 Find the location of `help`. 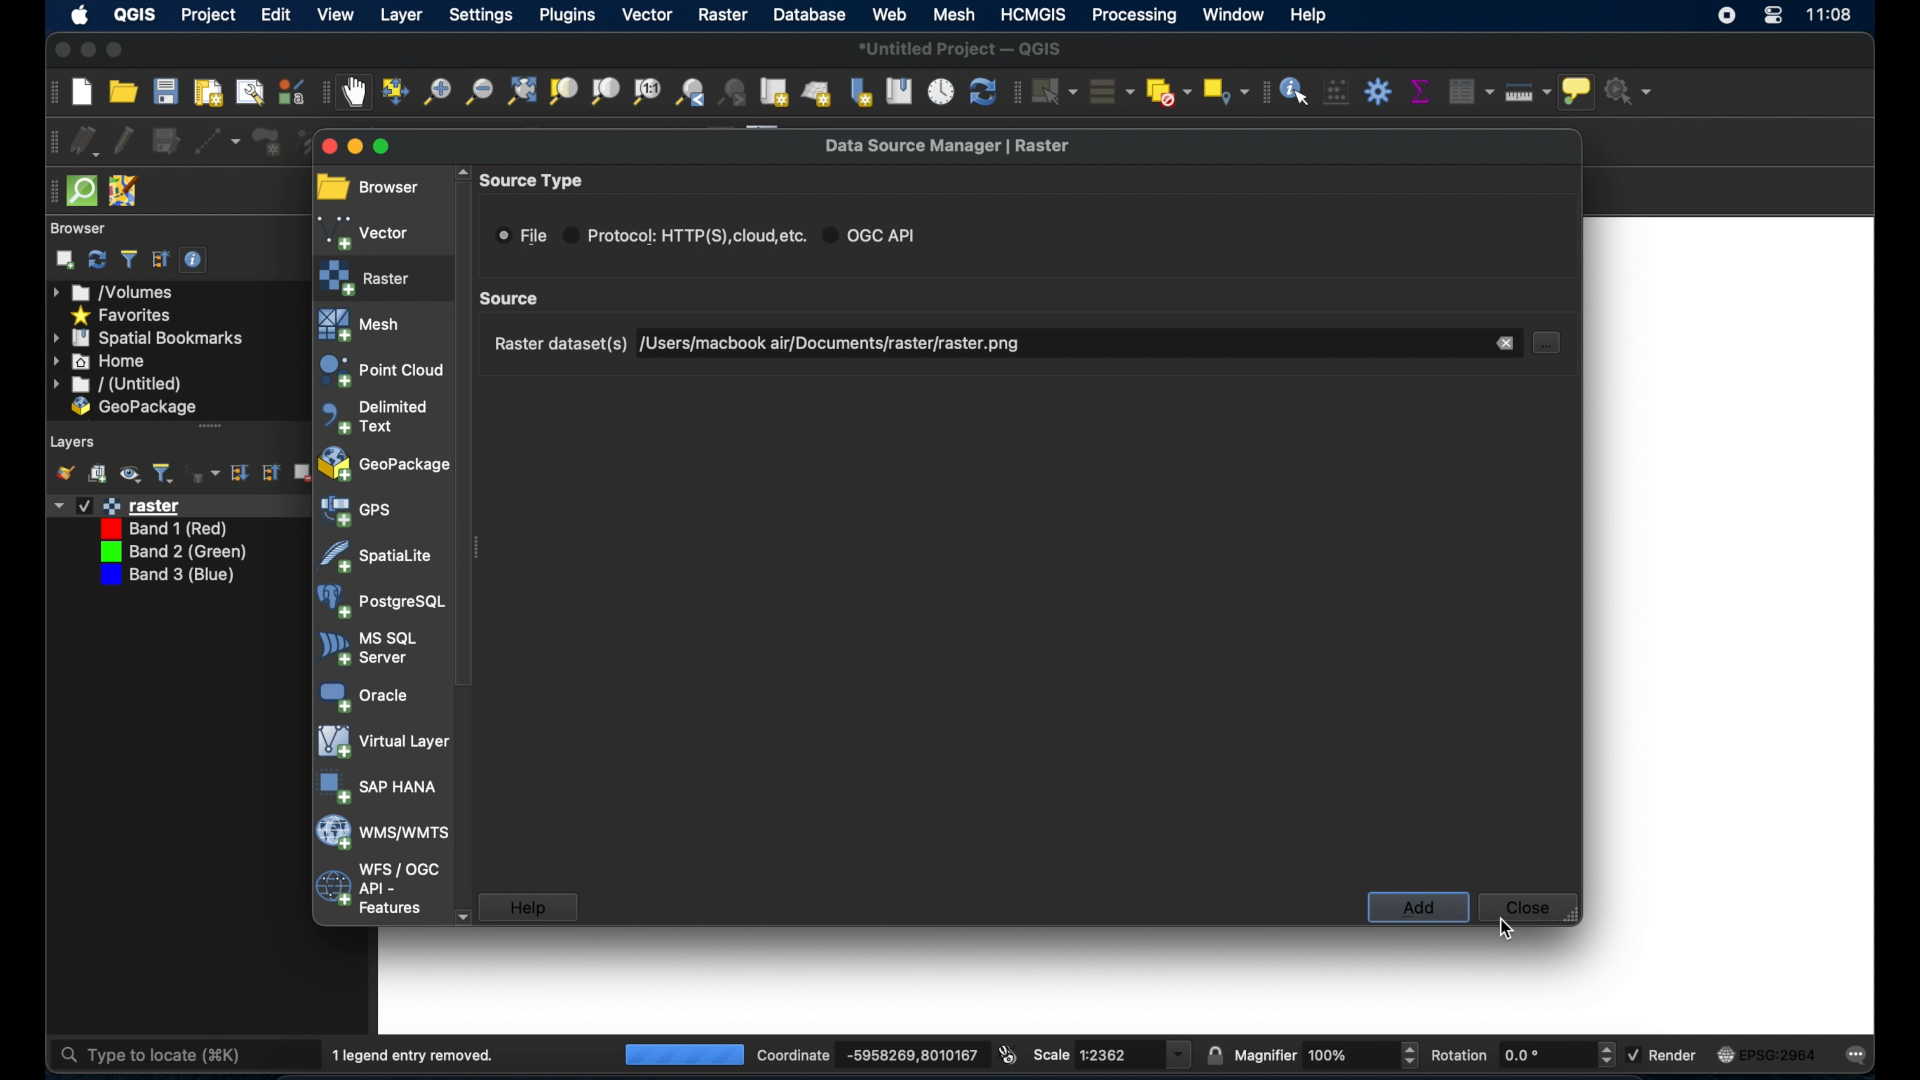

help is located at coordinates (1311, 16).